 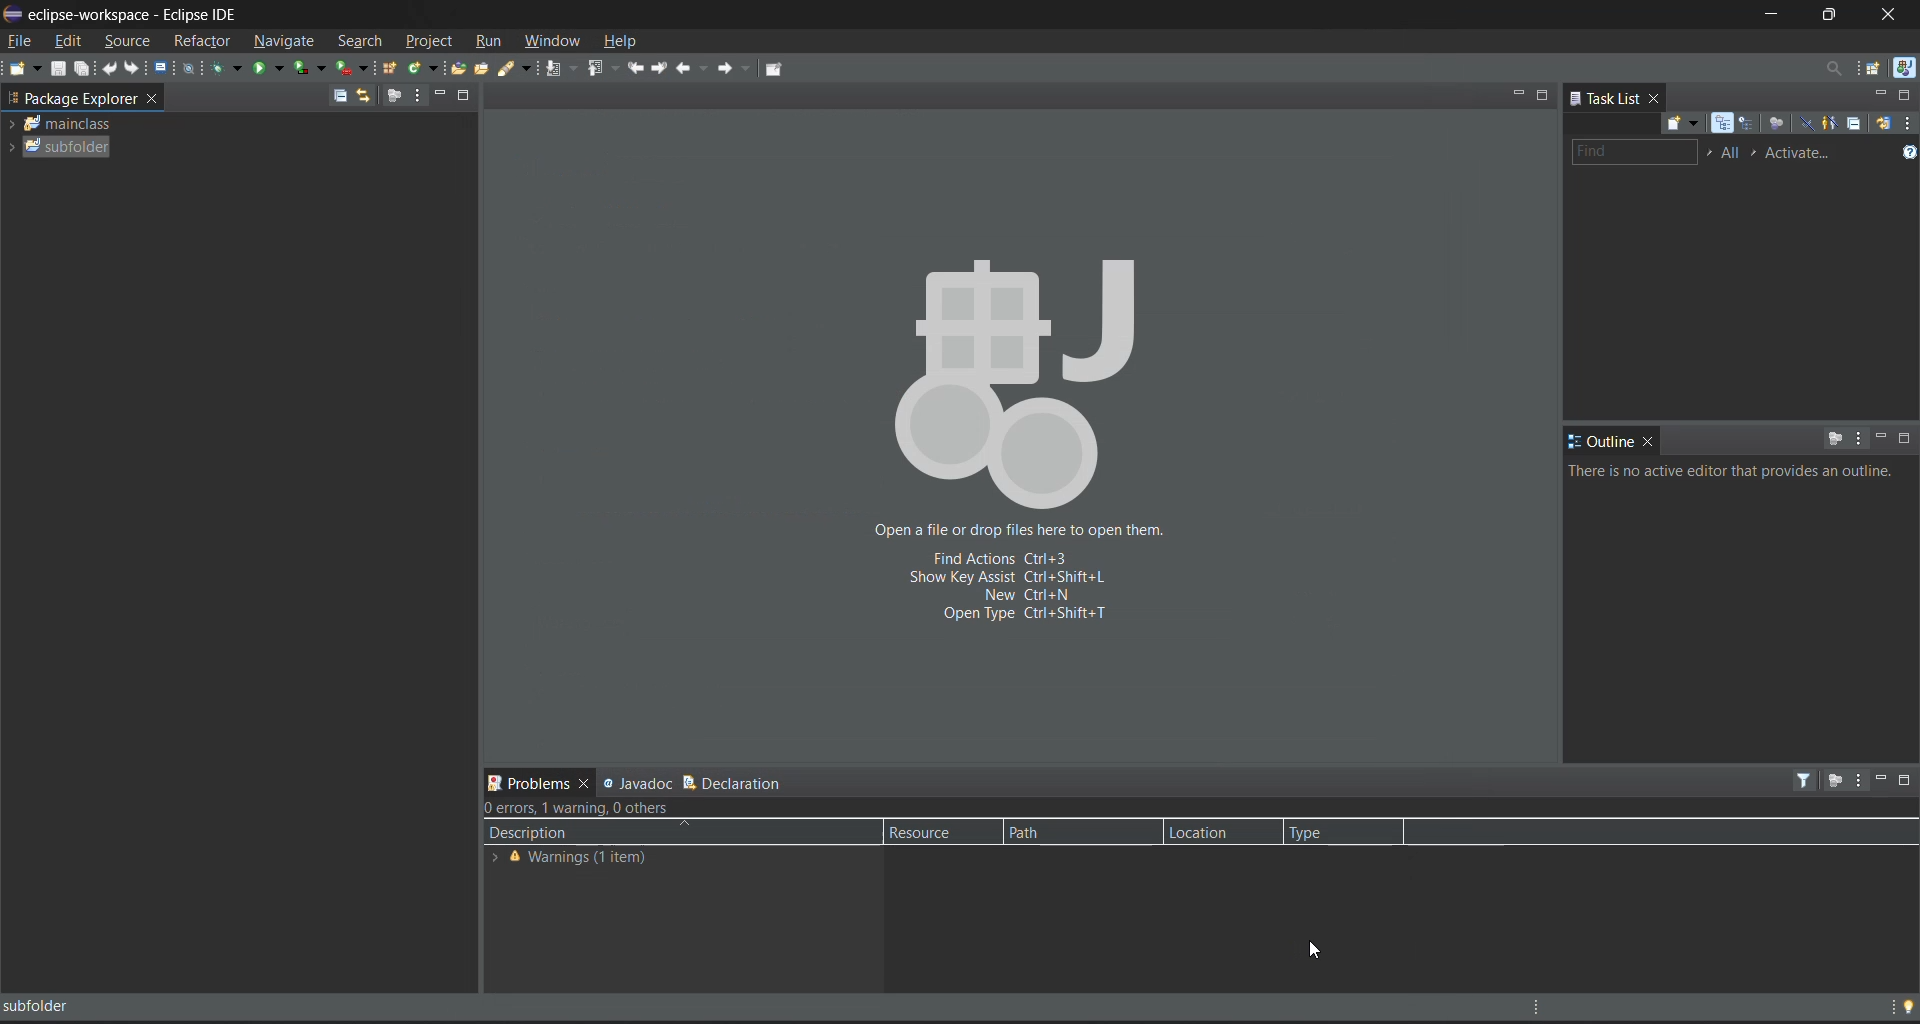 What do you see at coordinates (1649, 441) in the screenshot?
I see `close` at bounding box center [1649, 441].